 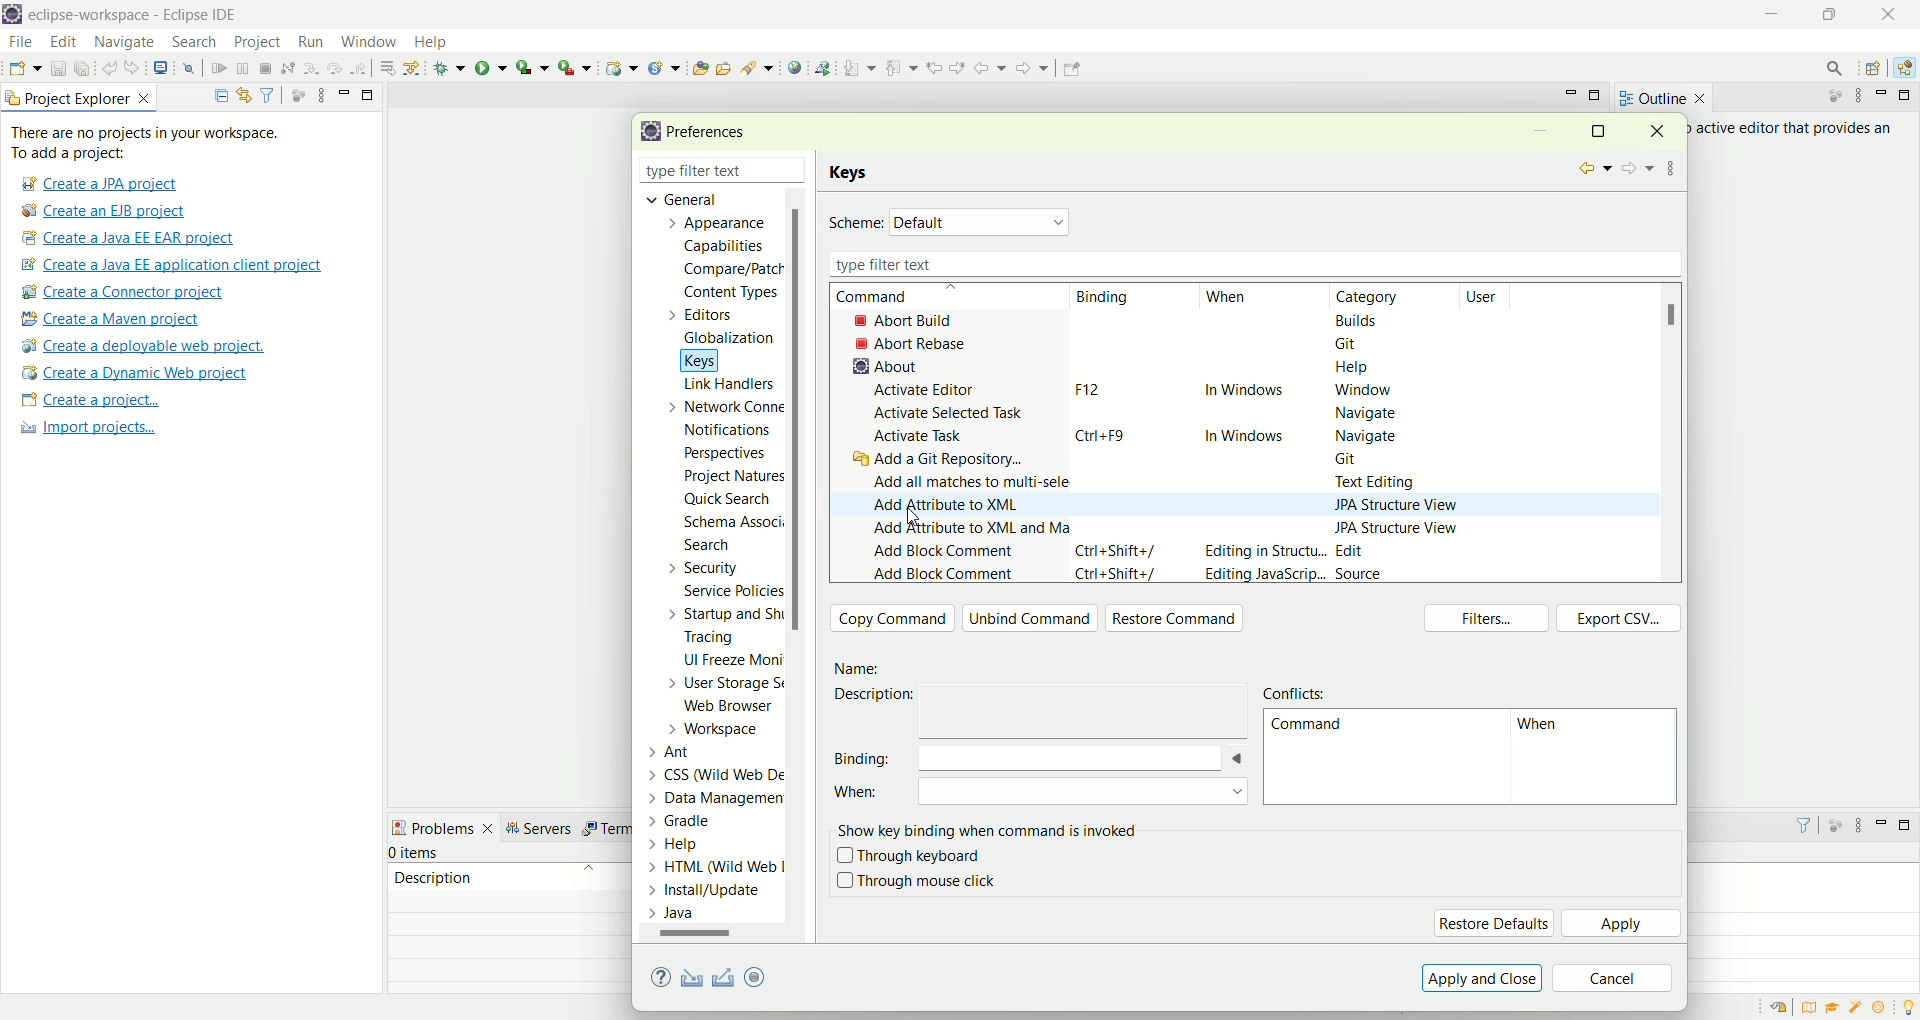 What do you see at coordinates (802, 566) in the screenshot?
I see `scroll bar` at bounding box center [802, 566].